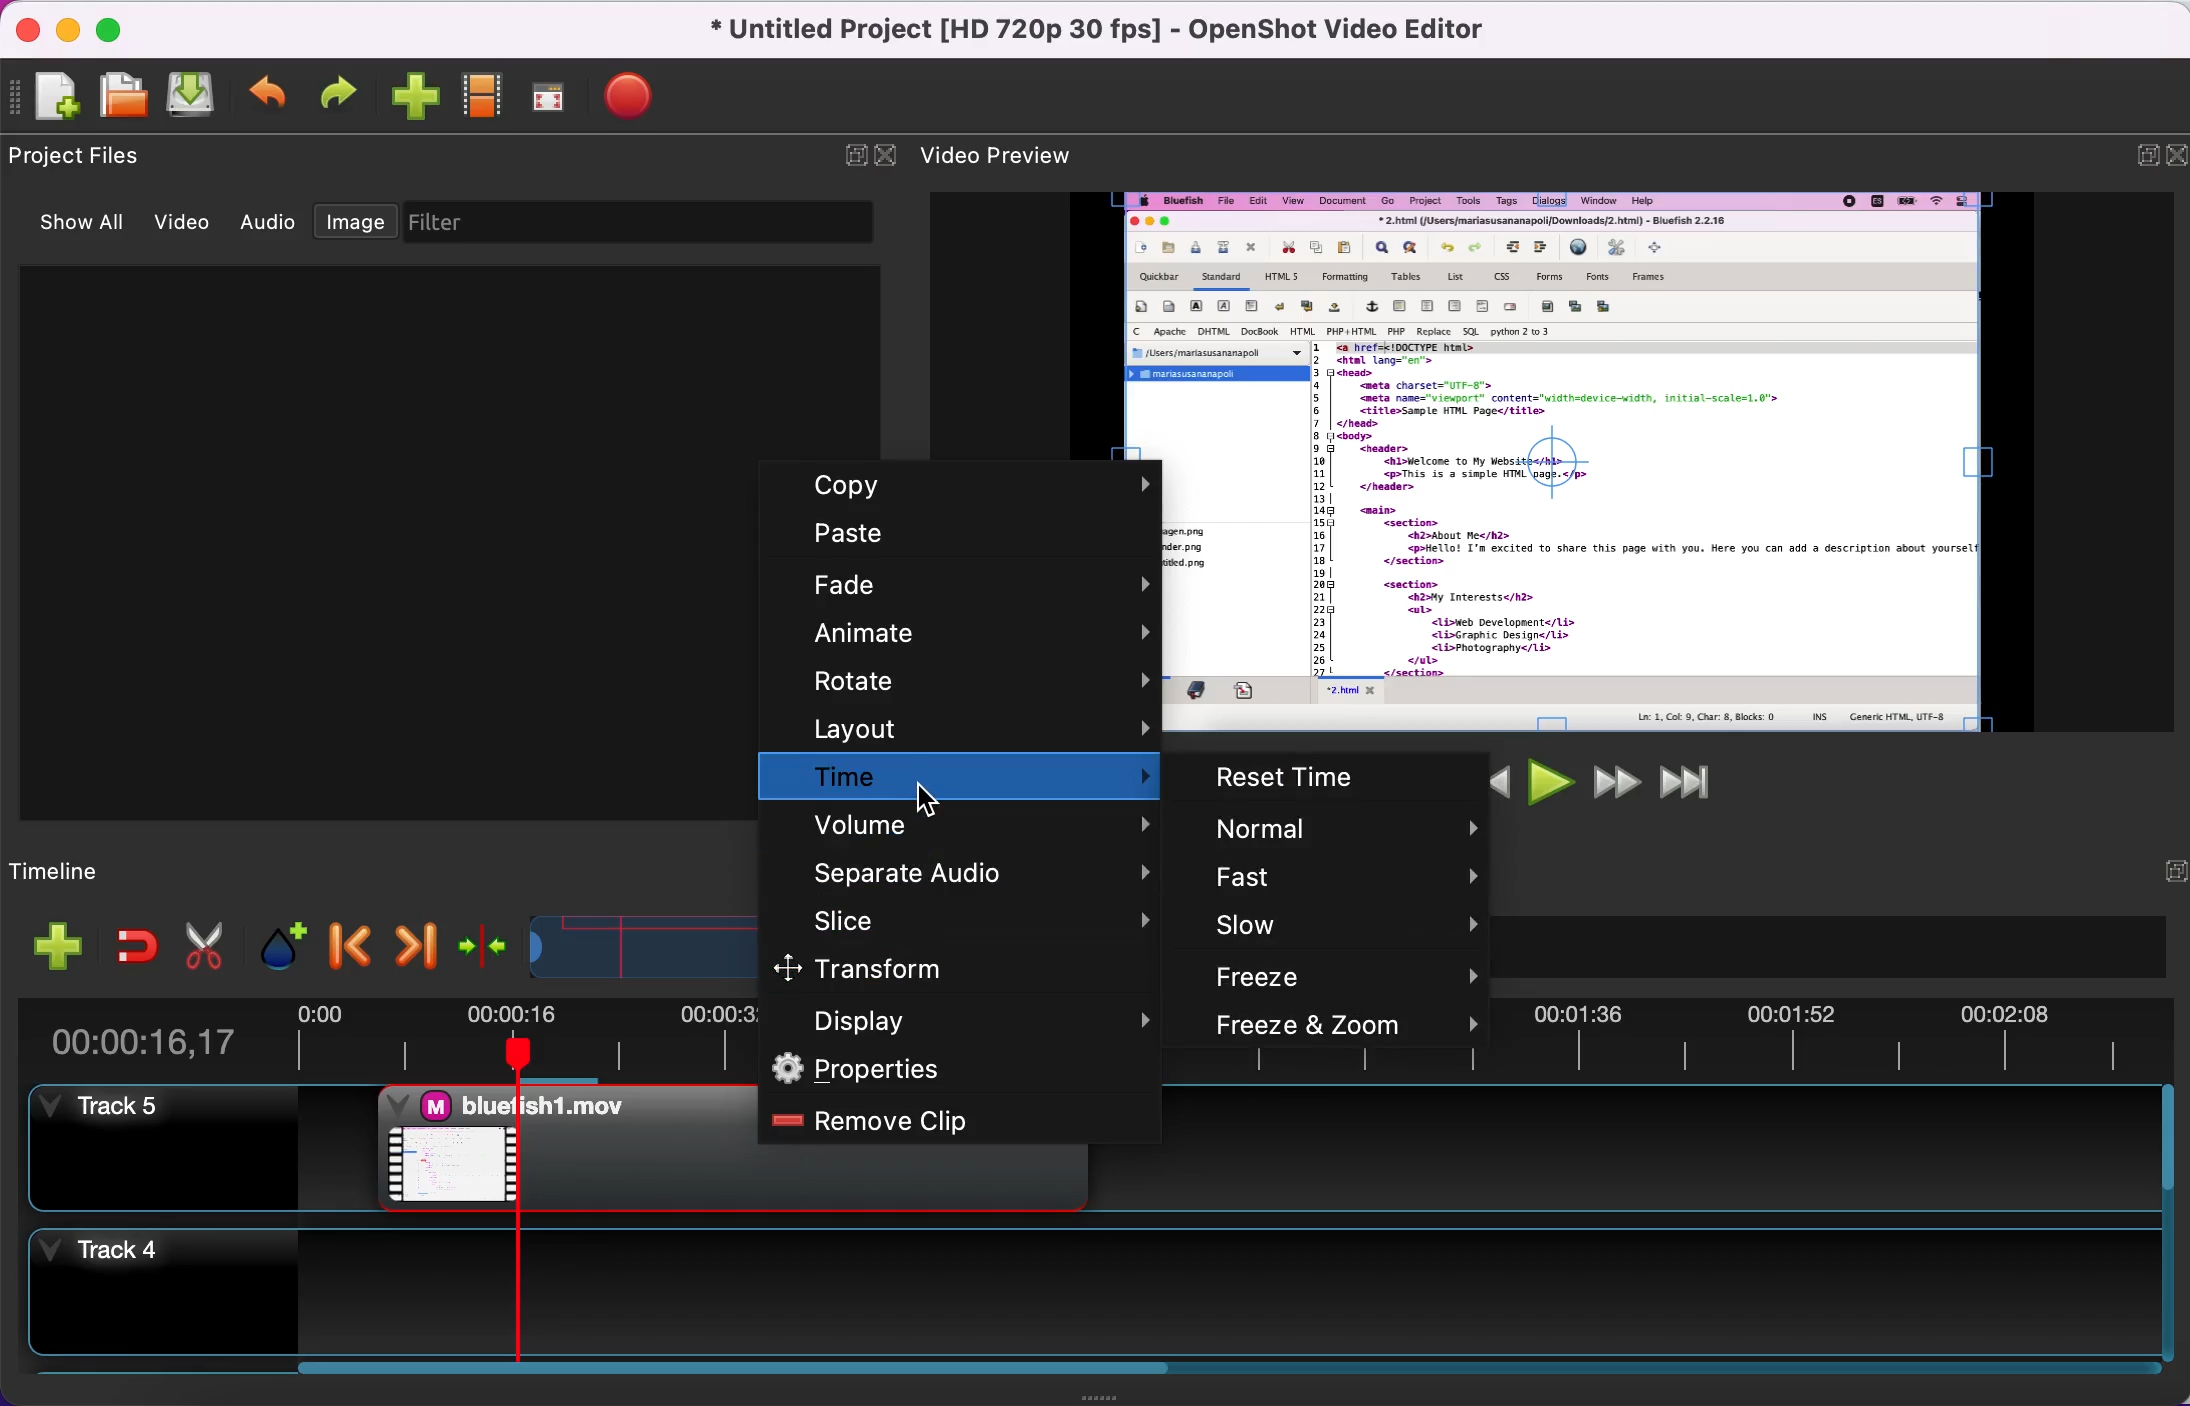 The width and height of the screenshot is (2190, 1406). Describe the element at coordinates (962, 681) in the screenshot. I see `rotate` at that location.